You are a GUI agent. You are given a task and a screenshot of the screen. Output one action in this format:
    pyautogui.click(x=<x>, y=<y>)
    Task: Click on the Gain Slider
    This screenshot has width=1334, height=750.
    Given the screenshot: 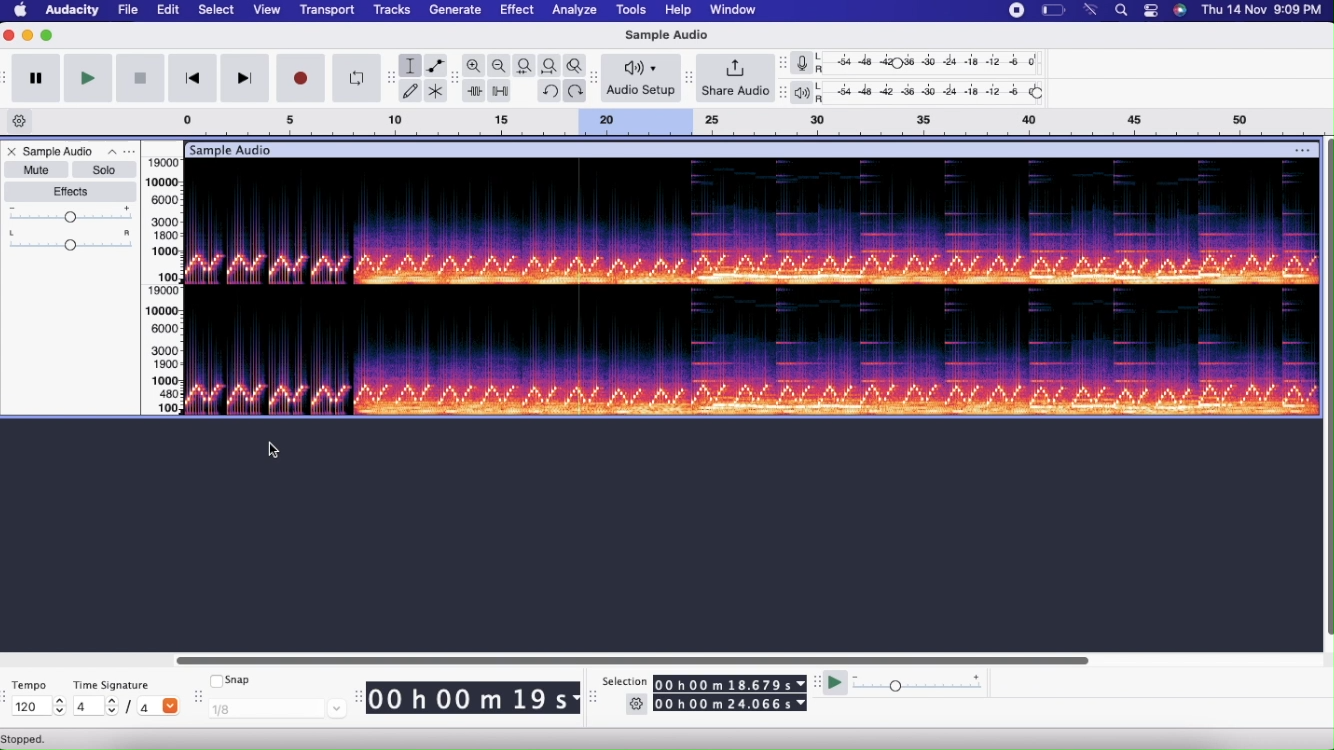 What is the action you would take?
    pyautogui.click(x=70, y=213)
    